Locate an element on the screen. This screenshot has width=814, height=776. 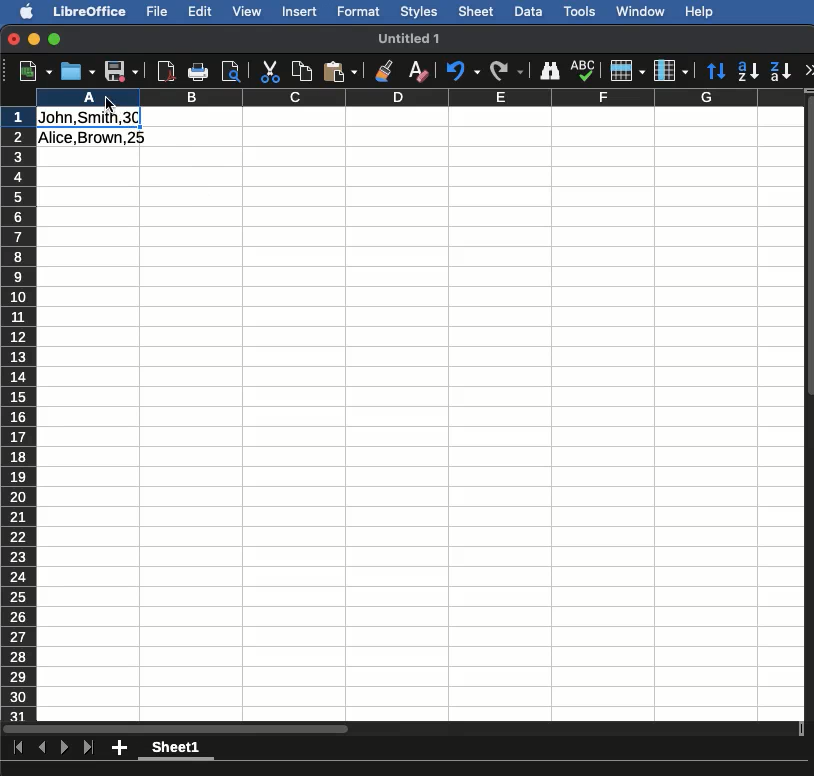
Name is located at coordinates (413, 40).